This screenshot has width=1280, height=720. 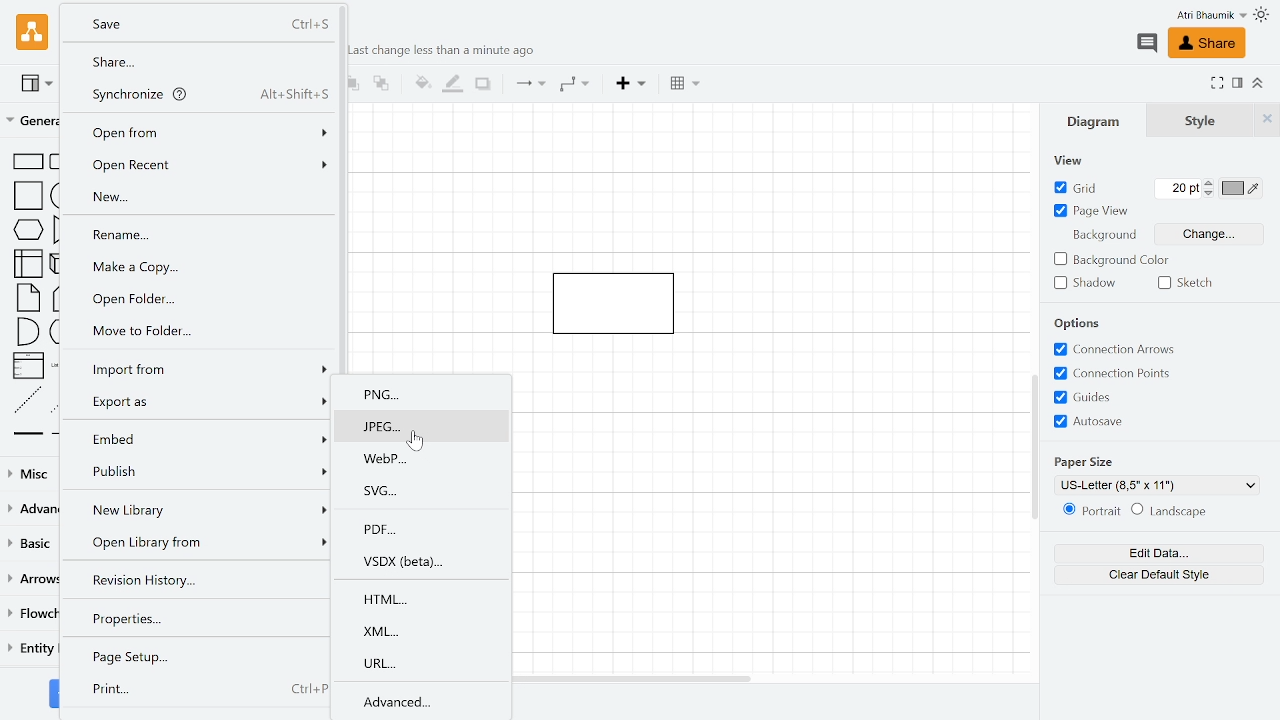 What do you see at coordinates (1149, 44) in the screenshot?
I see `Comment` at bounding box center [1149, 44].